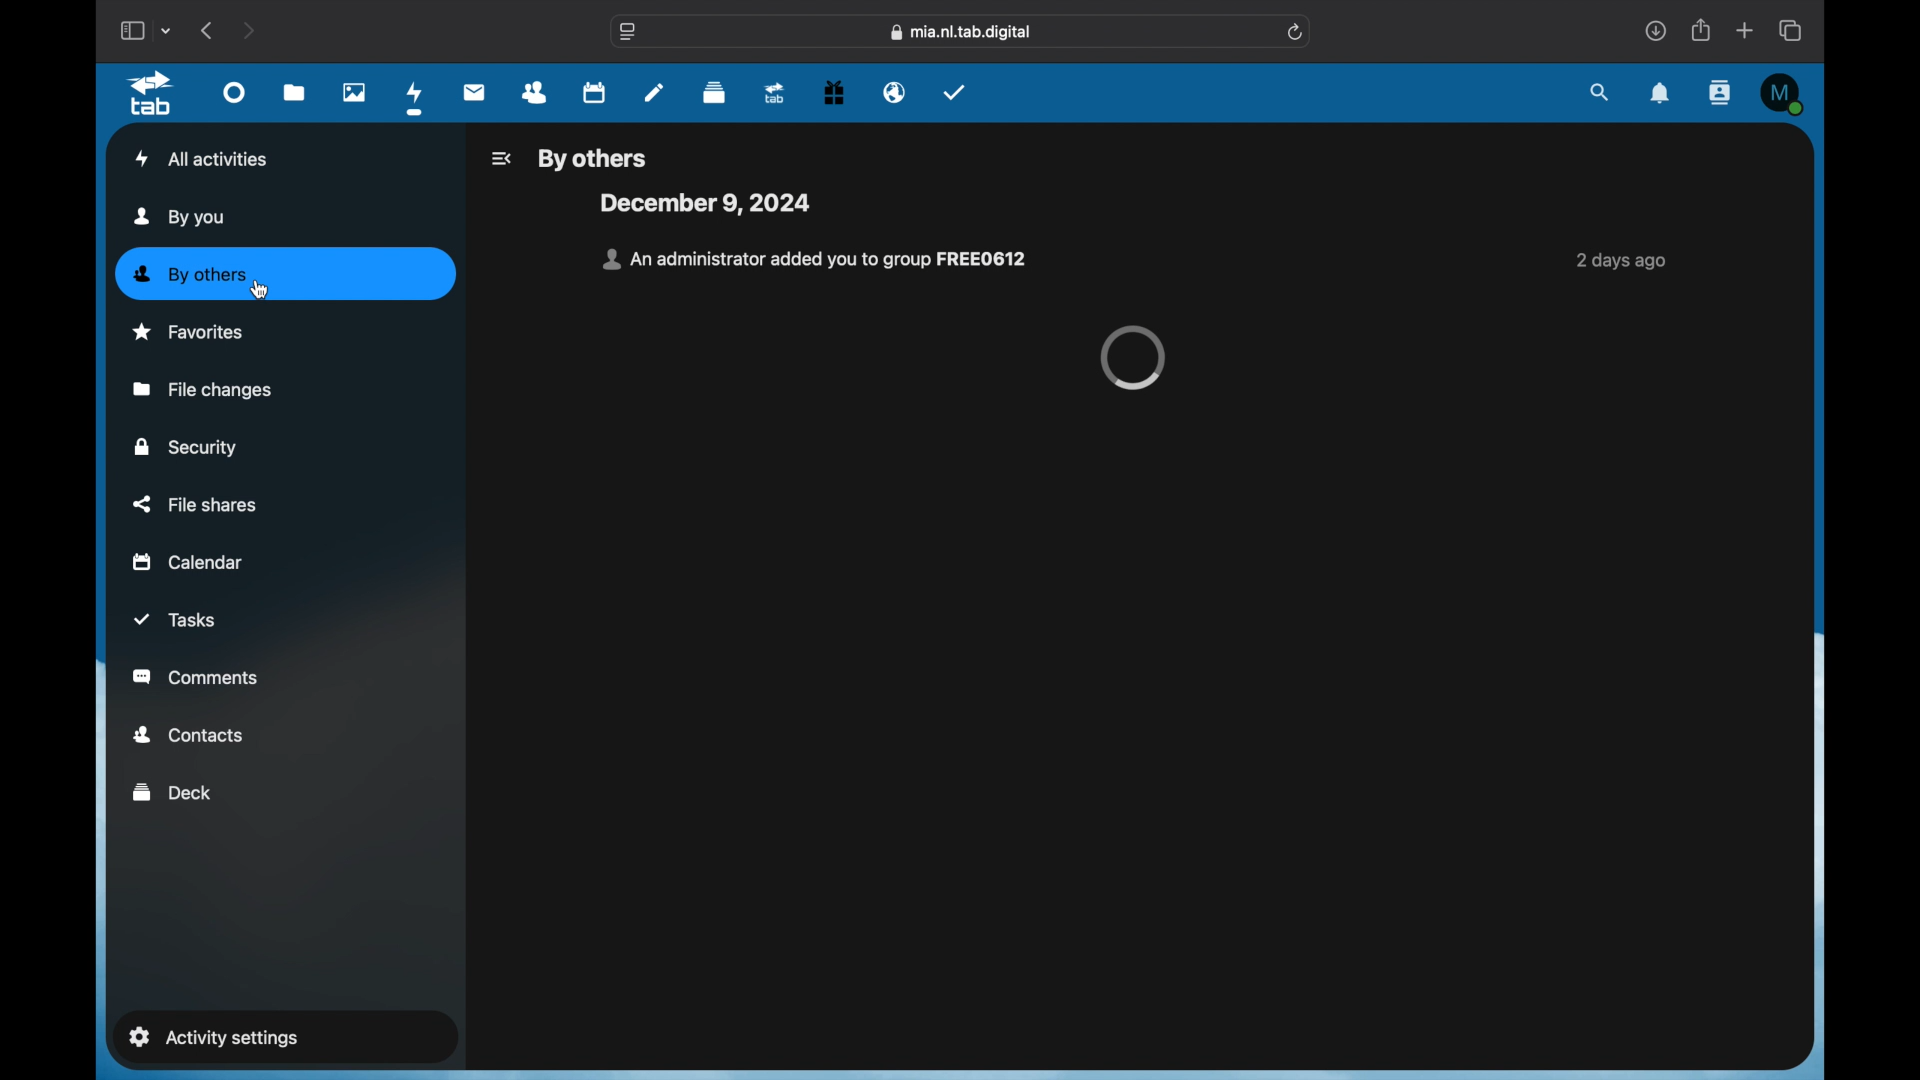 The height and width of the screenshot is (1080, 1920). I want to click on next, so click(250, 31).